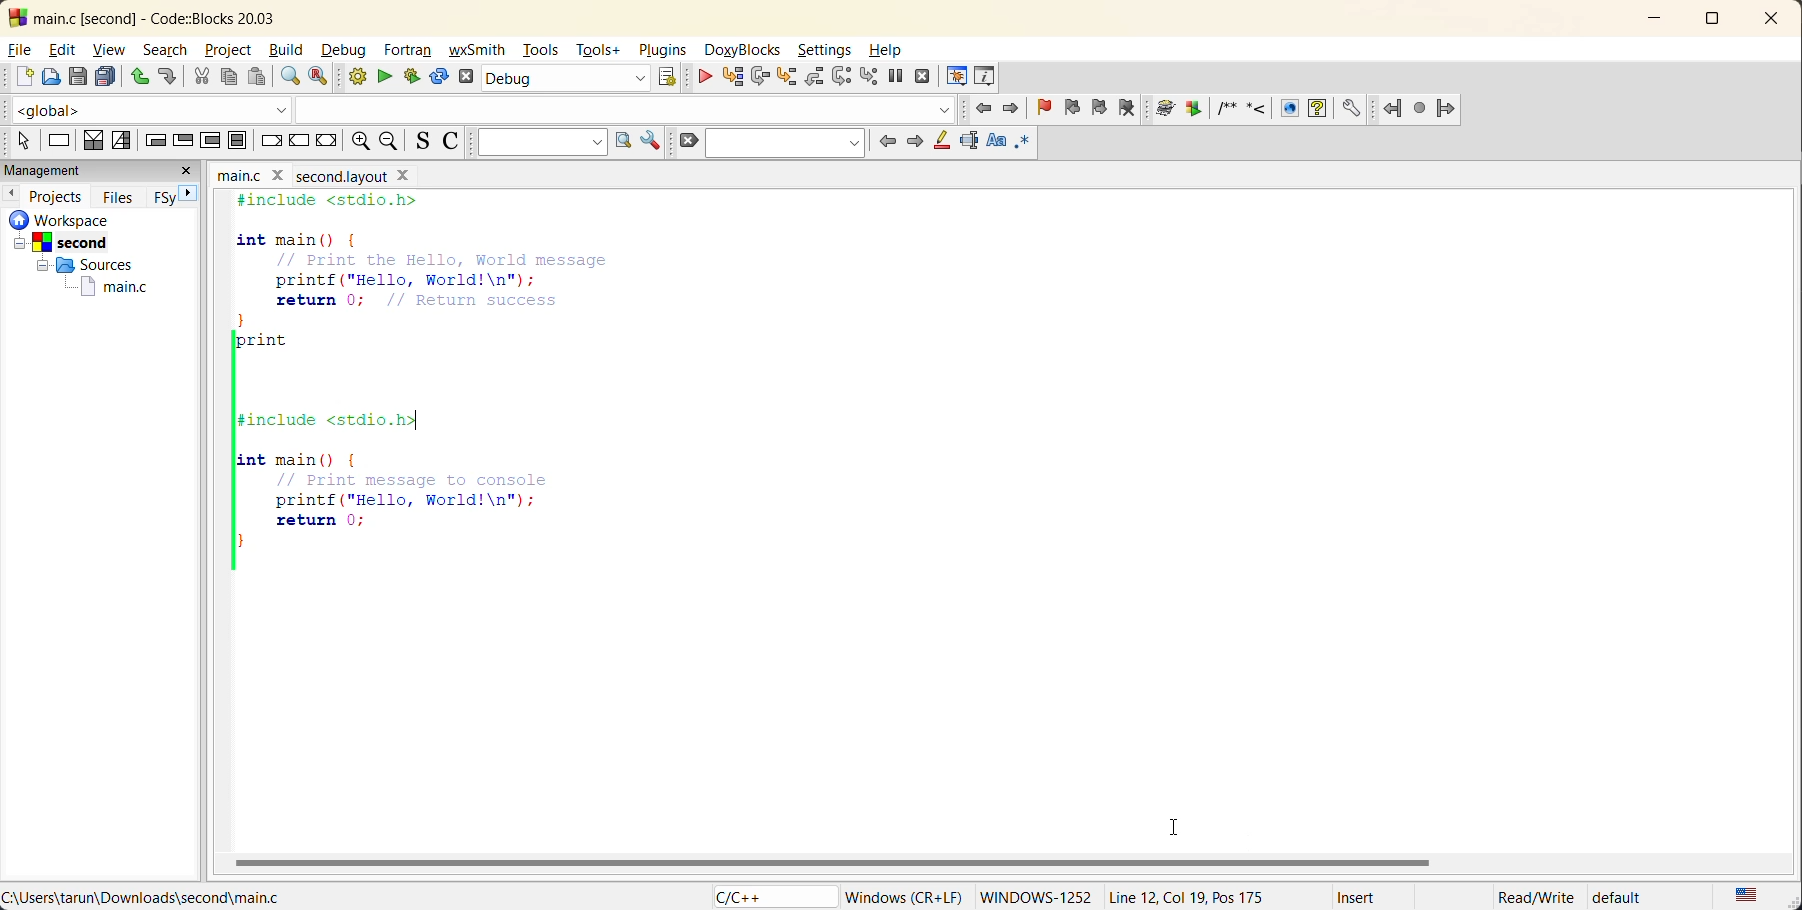  Describe the element at coordinates (231, 51) in the screenshot. I see `project` at that location.